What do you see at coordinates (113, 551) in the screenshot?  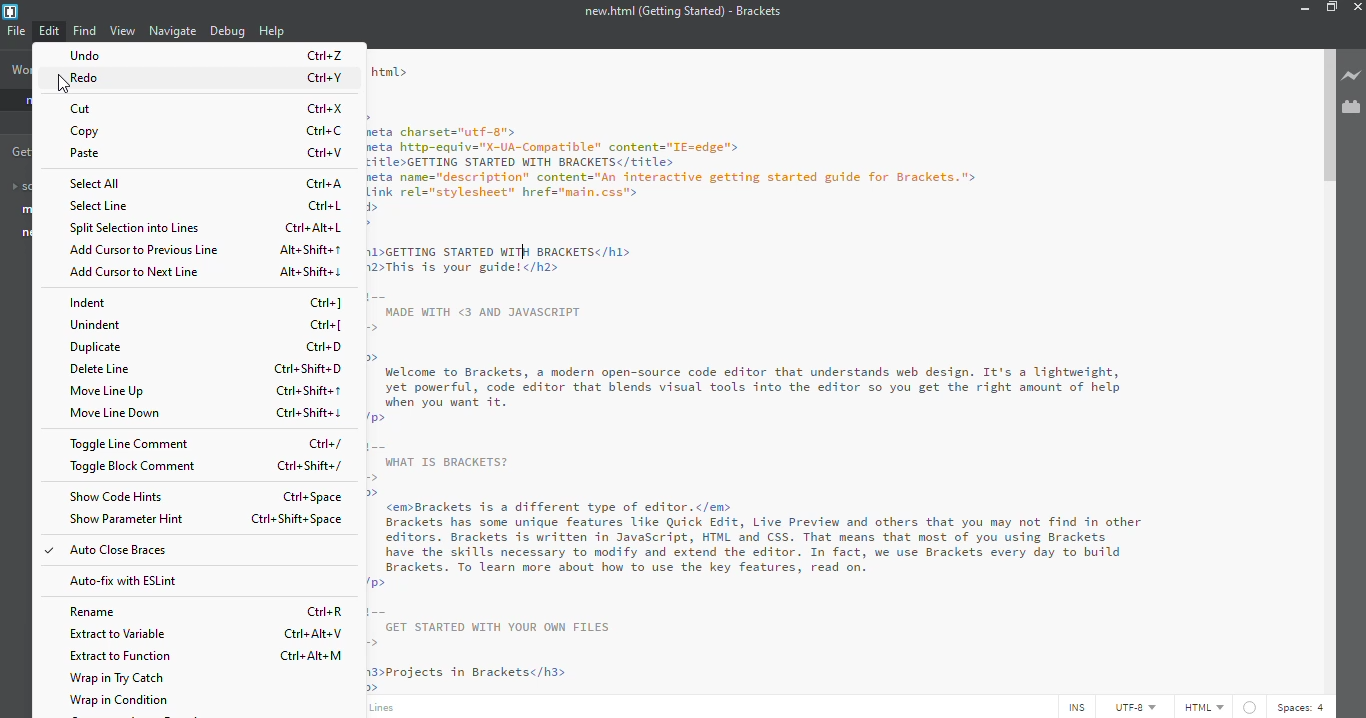 I see `auto close braces` at bounding box center [113, 551].